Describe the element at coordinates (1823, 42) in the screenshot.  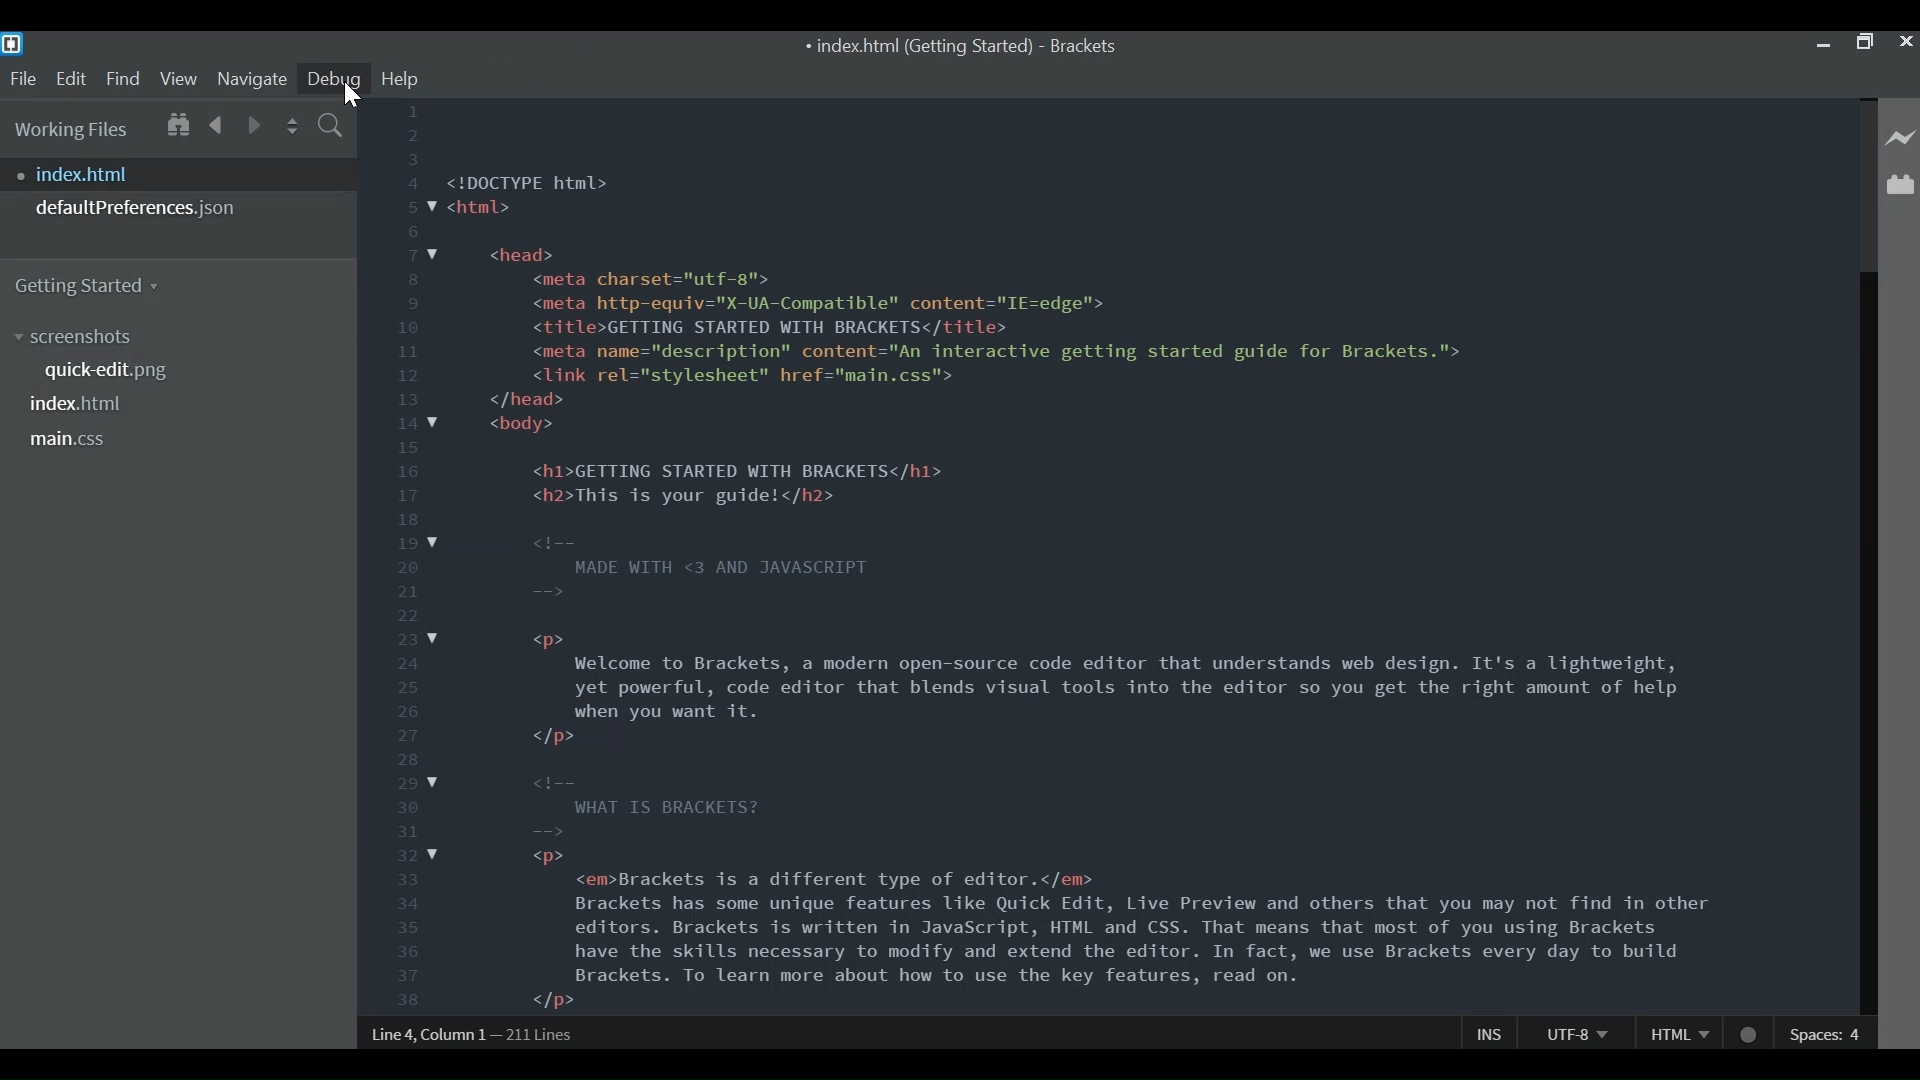
I see `minimize` at that location.